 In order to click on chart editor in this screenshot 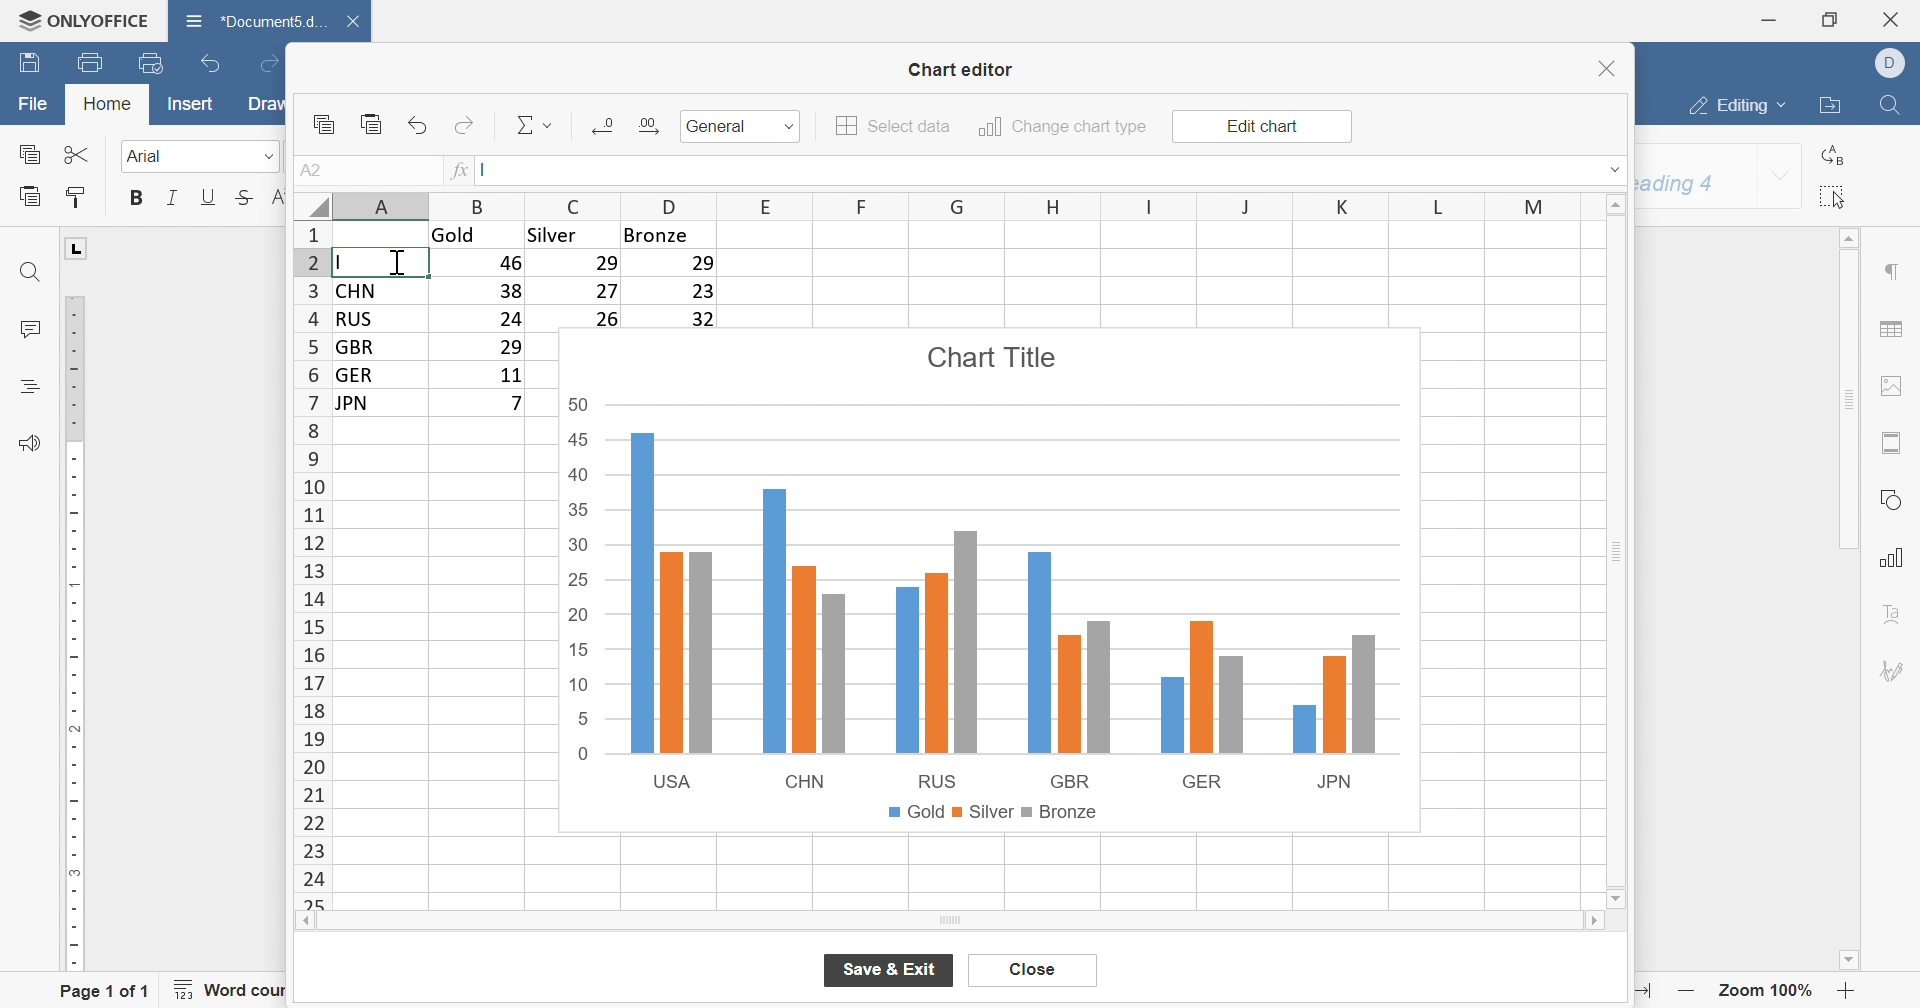, I will do `click(961, 70)`.